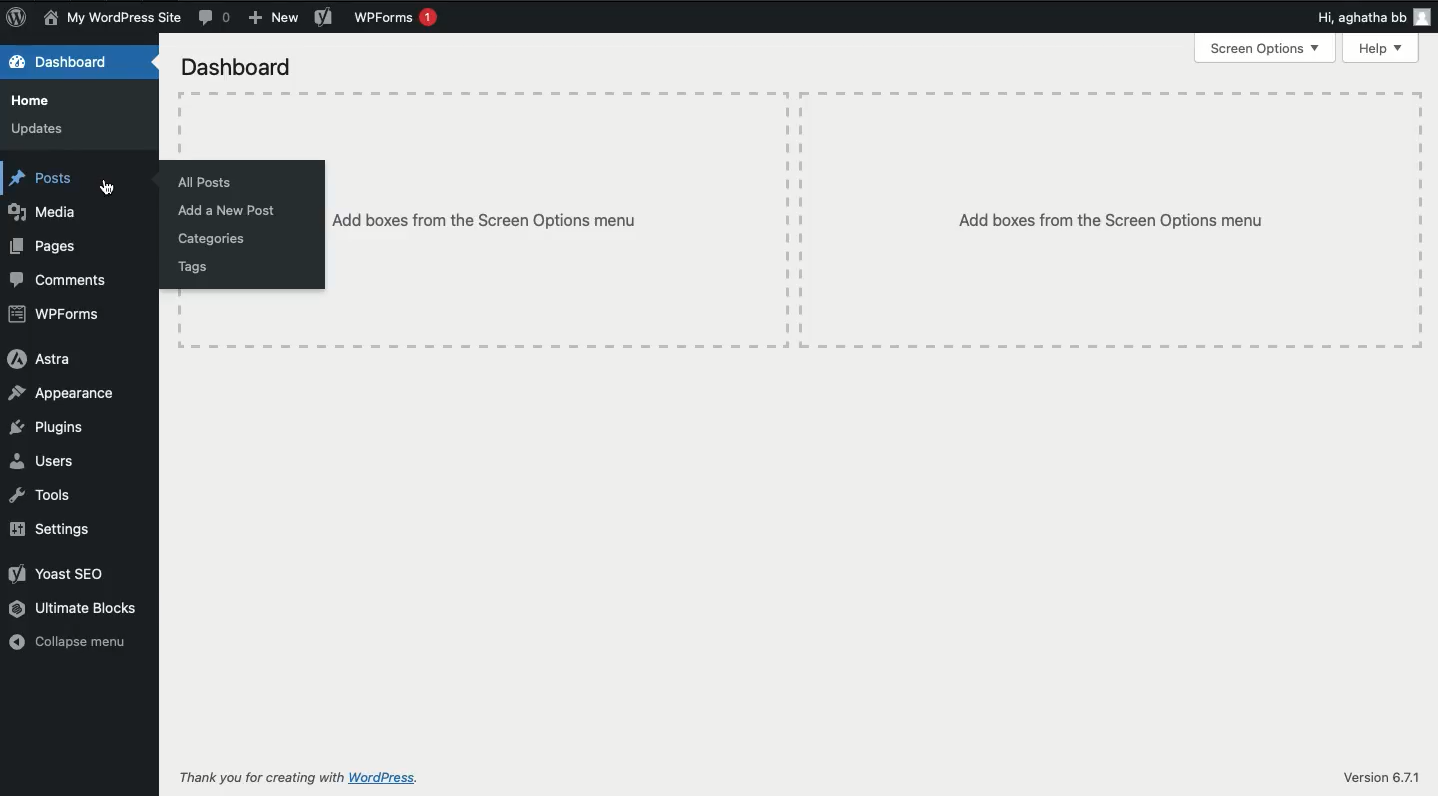  I want to click on Add a new post, so click(229, 211).